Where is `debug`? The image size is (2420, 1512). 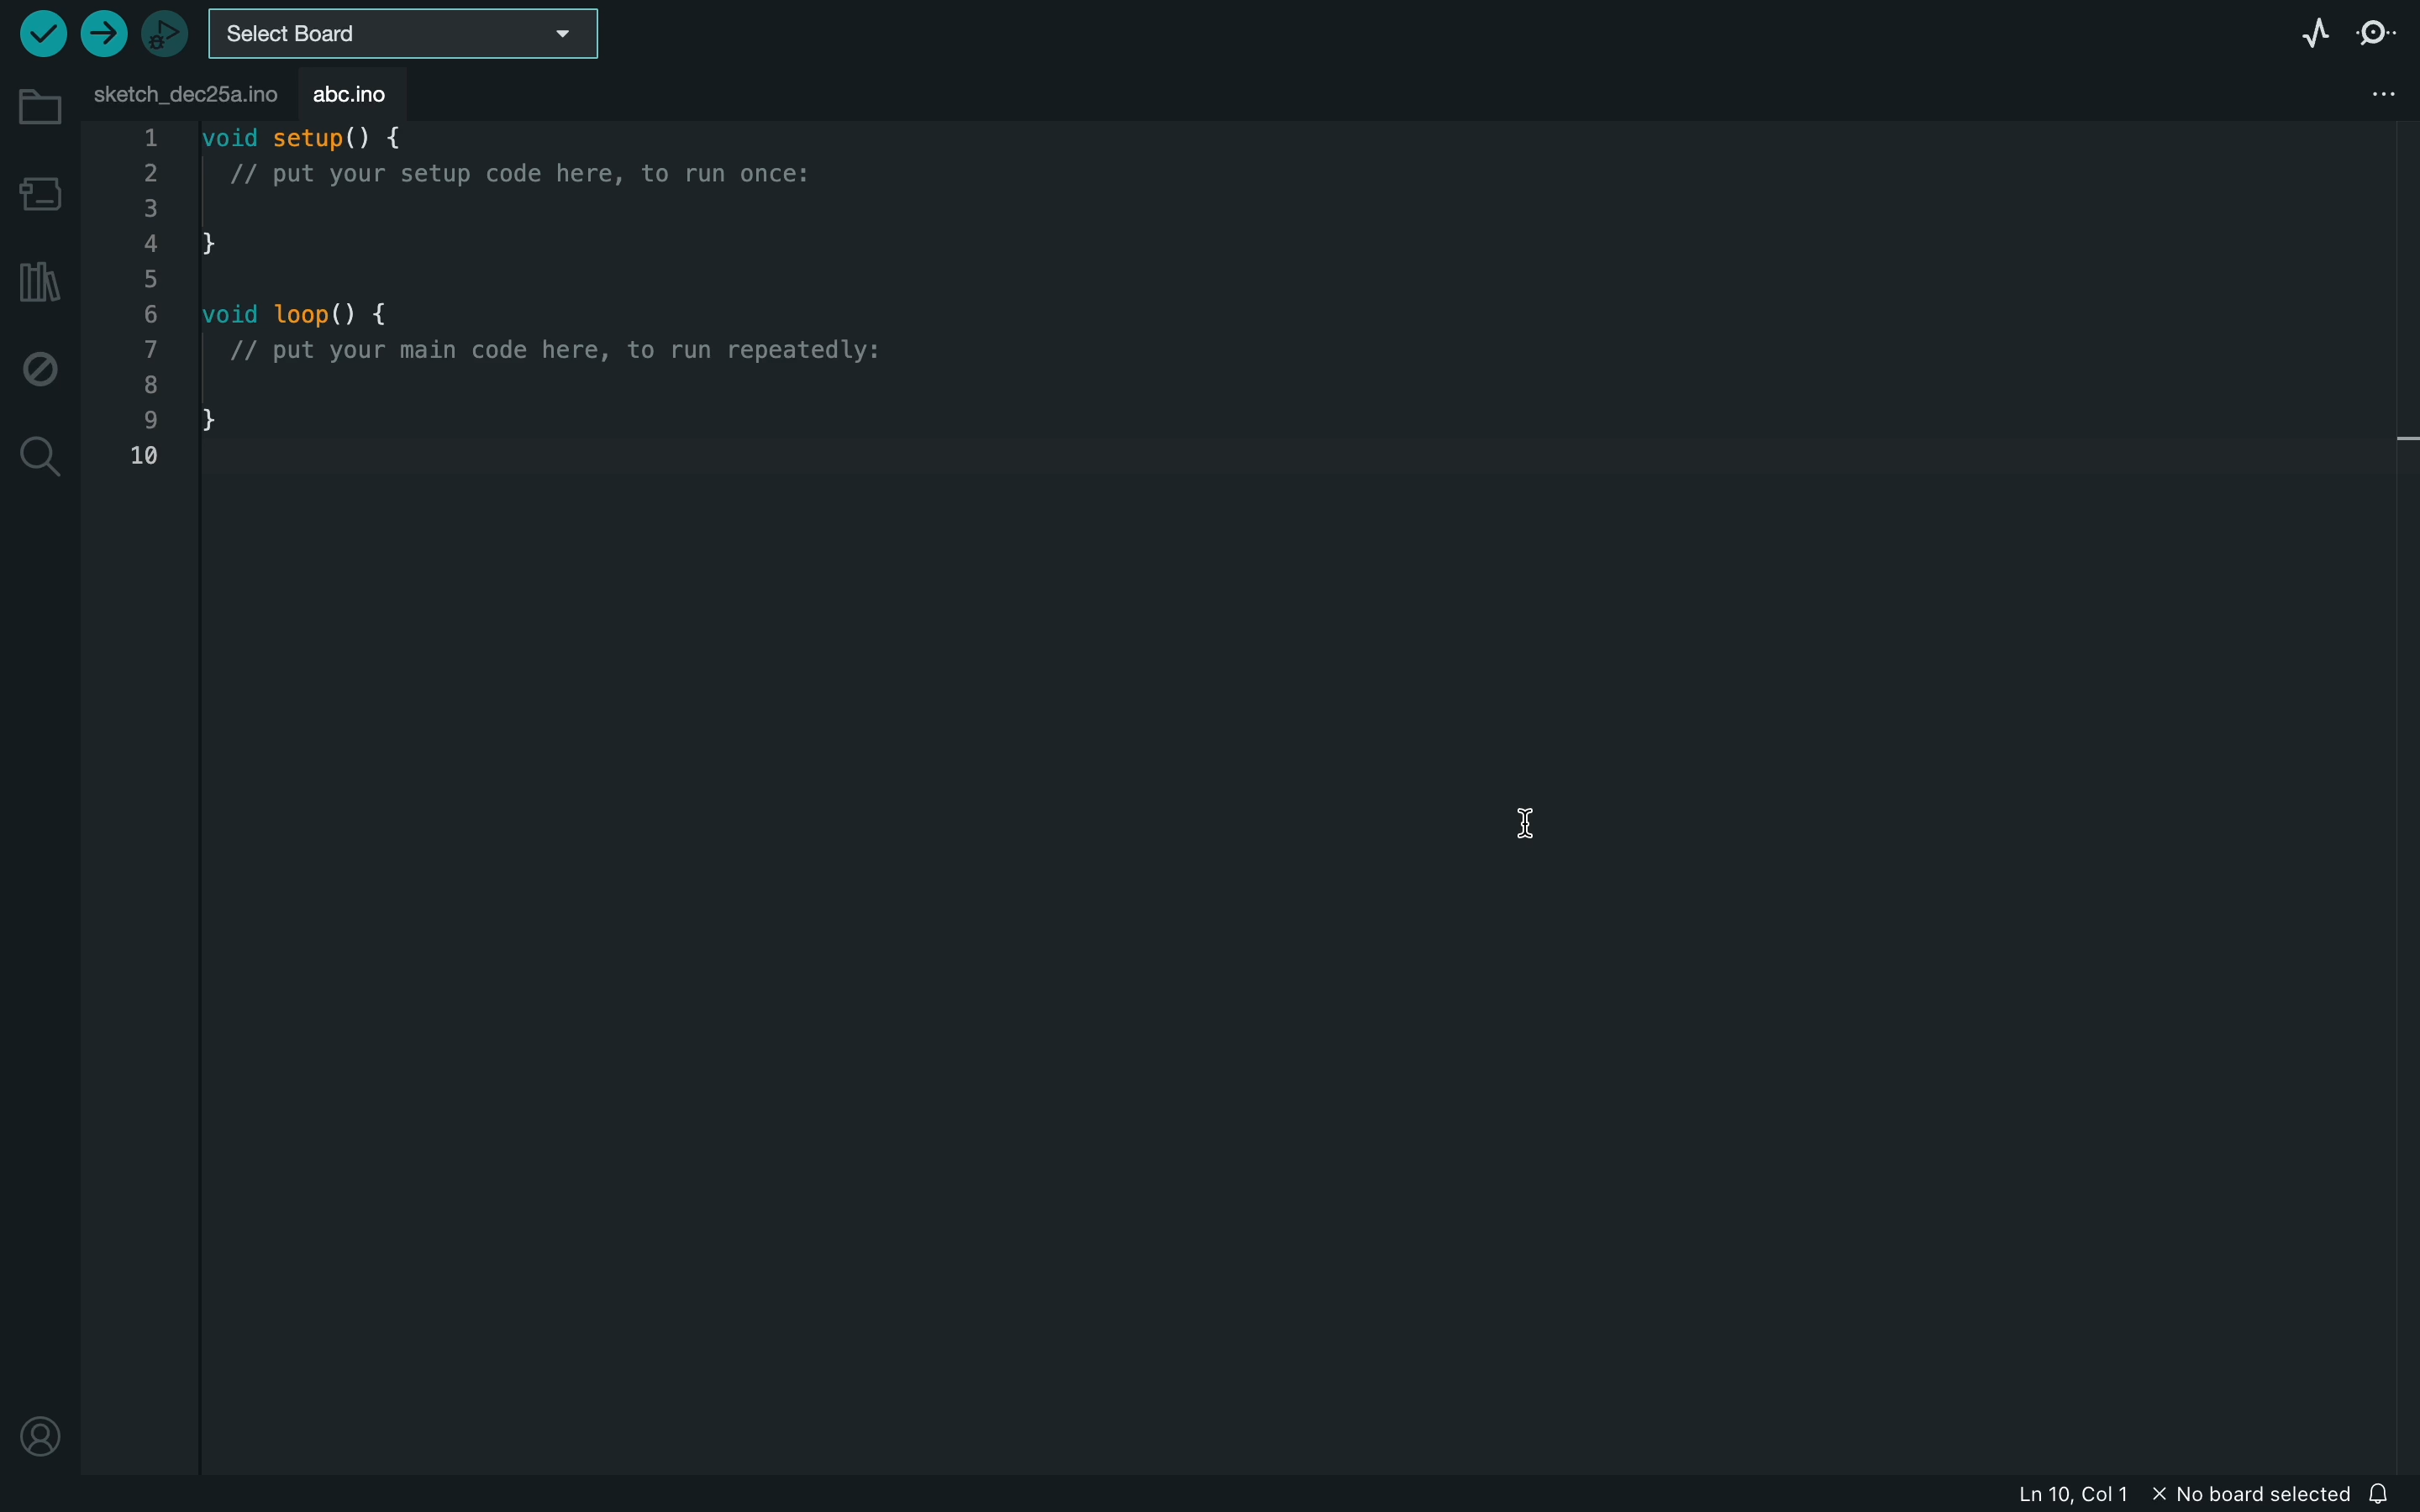 debug is located at coordinates (40, 369).